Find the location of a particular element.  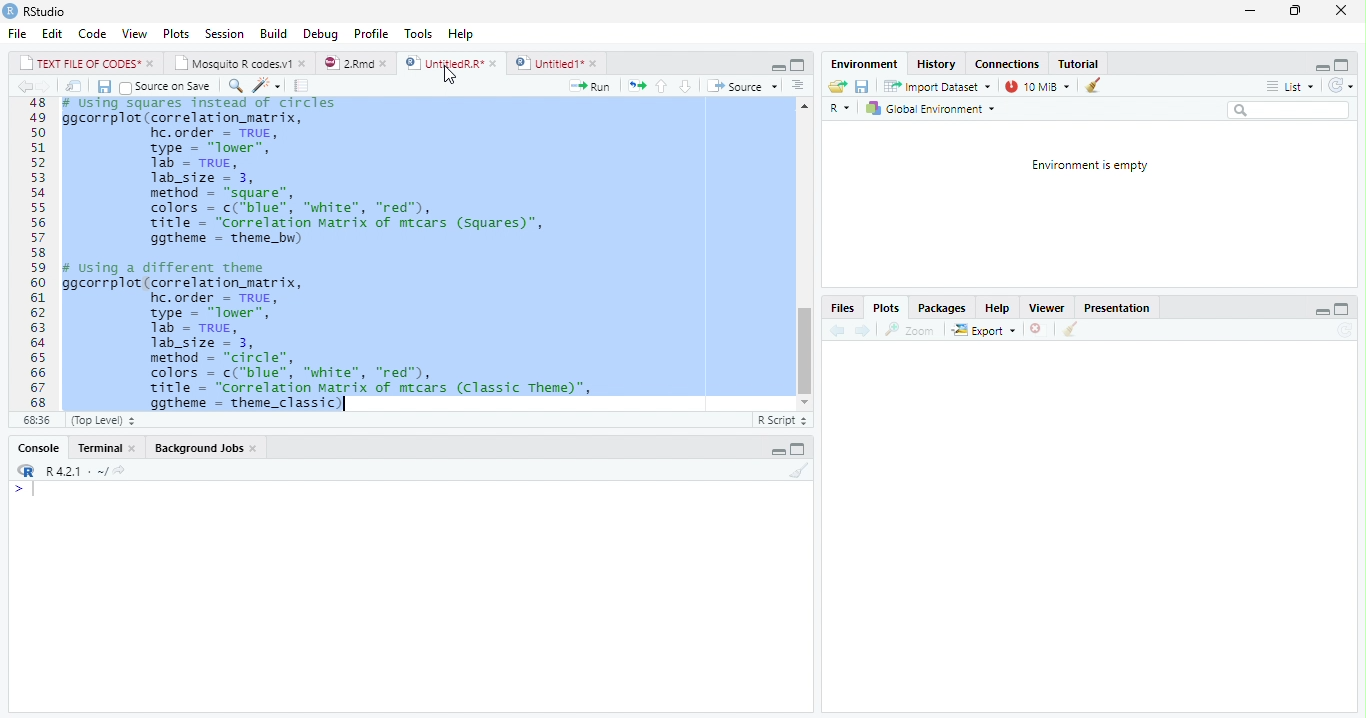

 Untitied1 is located at coordinates (557, 63).